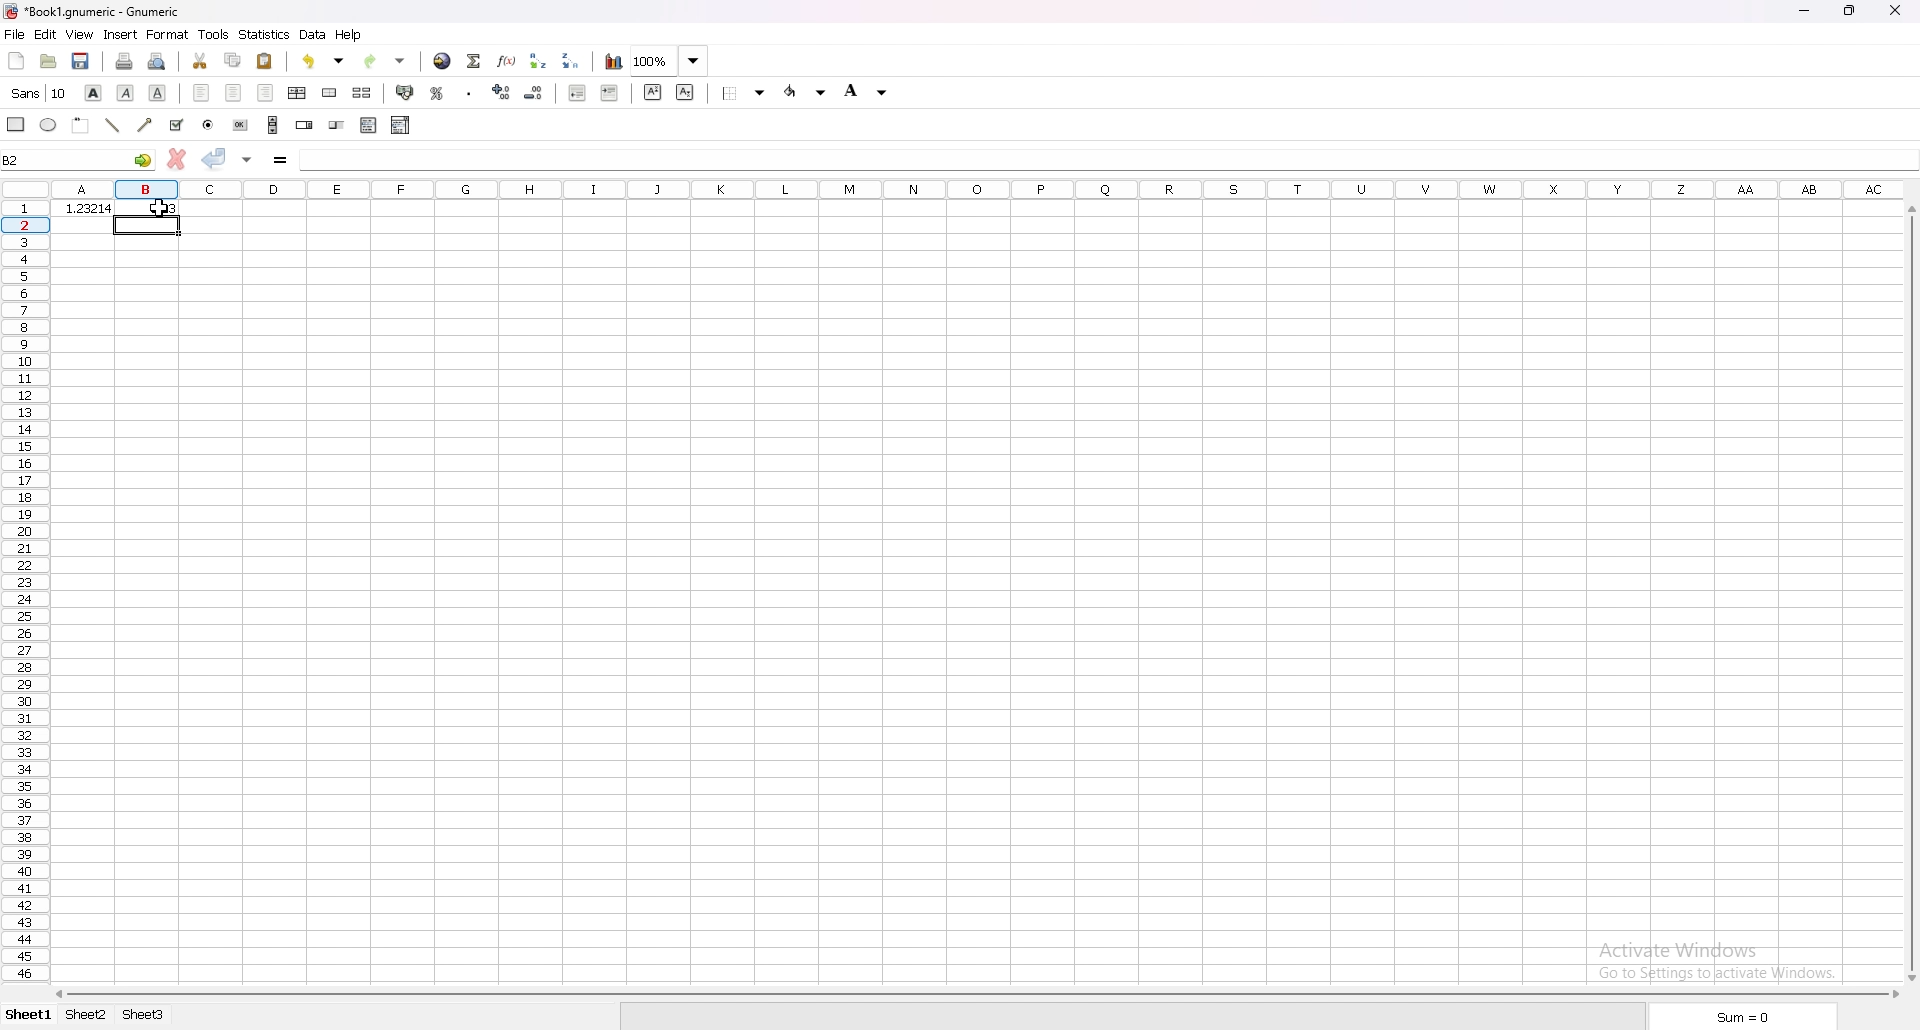  Describe the element at coordinates (247, 159) in the screenshot. I see `accept changes in all cells` at that location.